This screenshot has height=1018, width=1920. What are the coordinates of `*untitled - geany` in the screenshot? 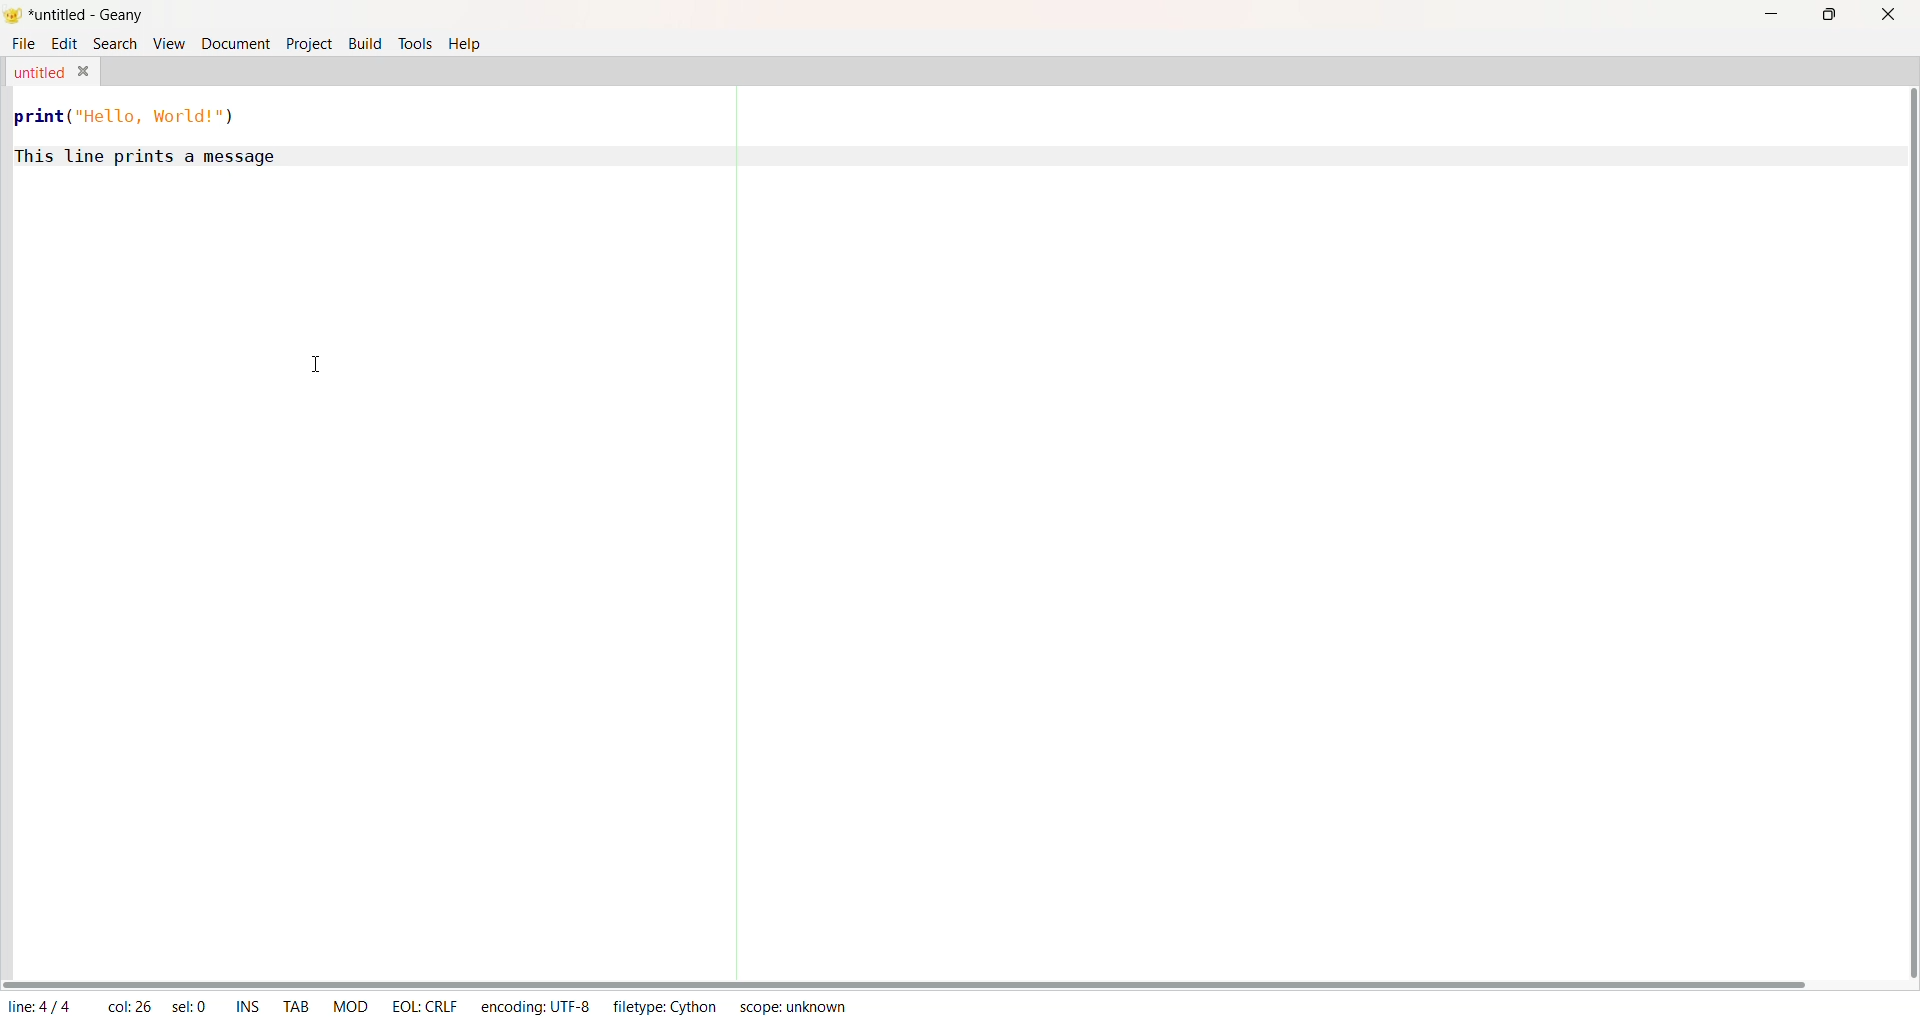 It's located at (92, 15).